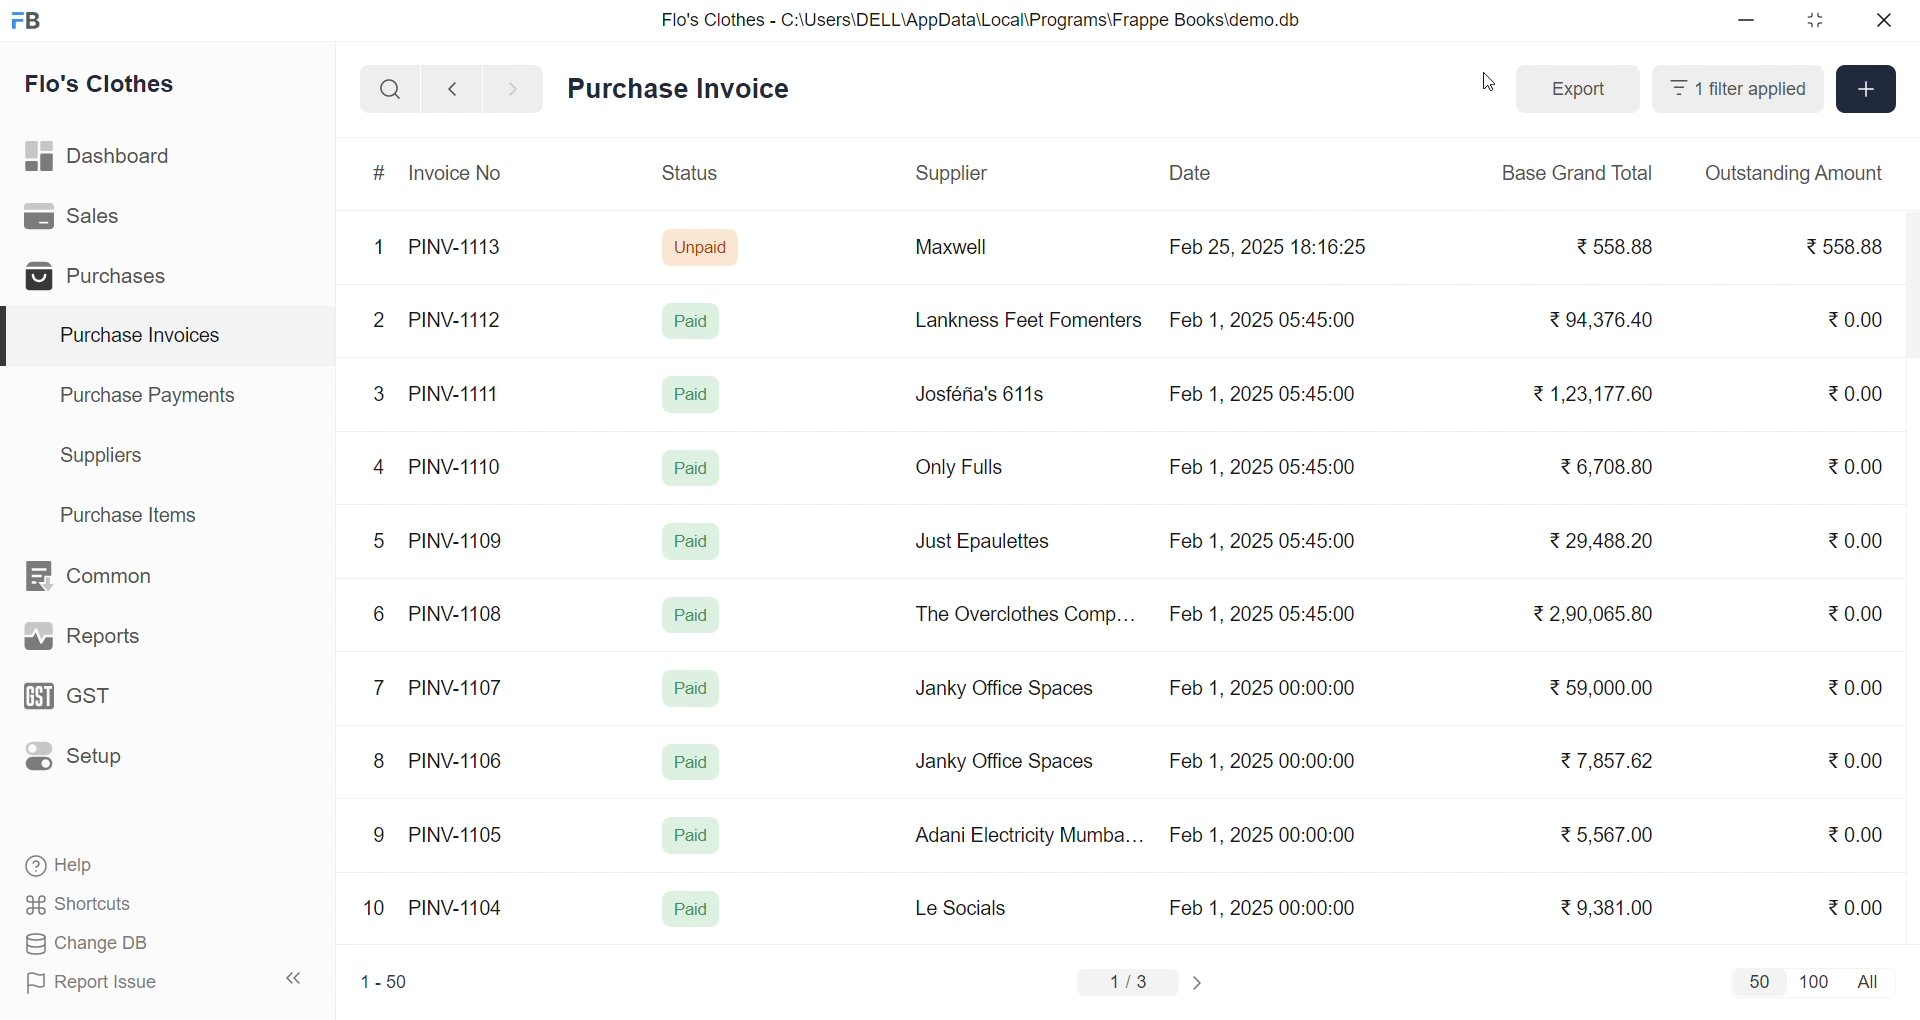  What do you see at coordinates (1844, 541) in the screenshot?
I see `₹0.00` at bounding box center [1844, 541].